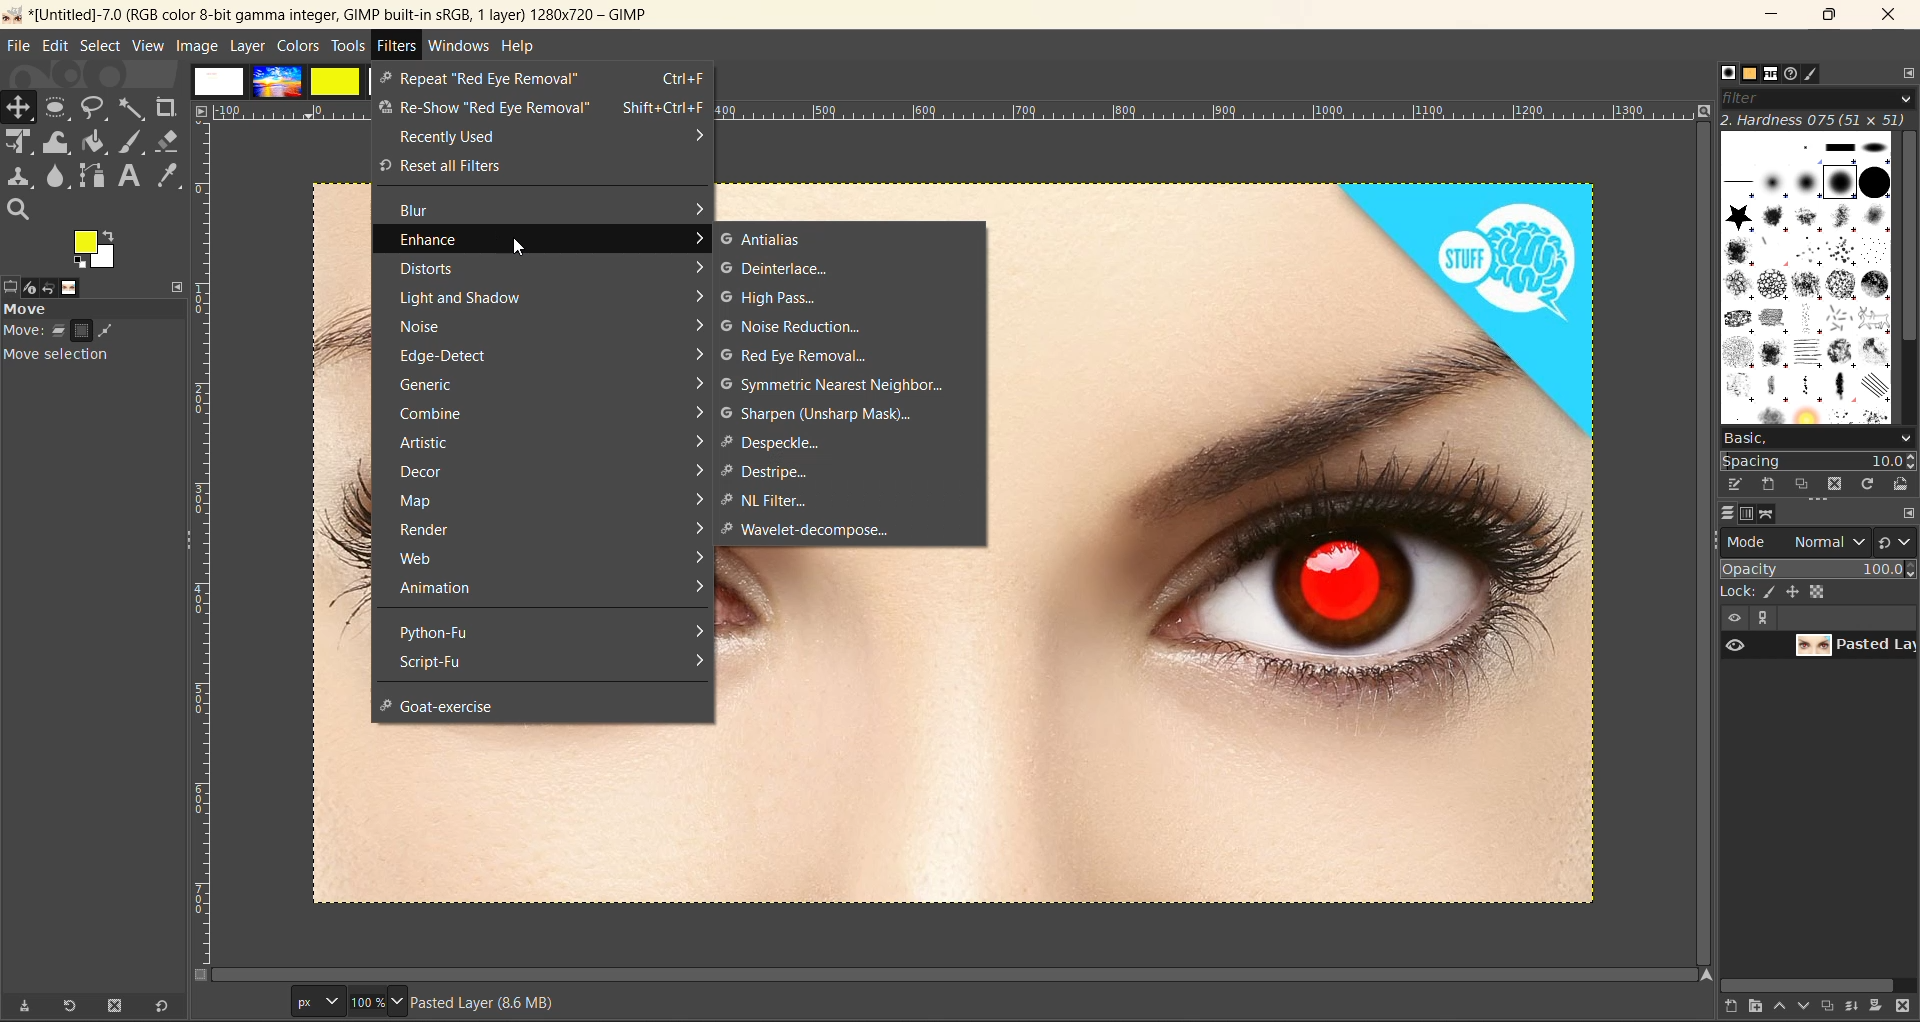 Image resolution: width=1920 pixels, height=1022 pixels. What do you see at coordinates (1793, 74) in the screenshot?
I see `document history` at bounding box center [1793, 74].